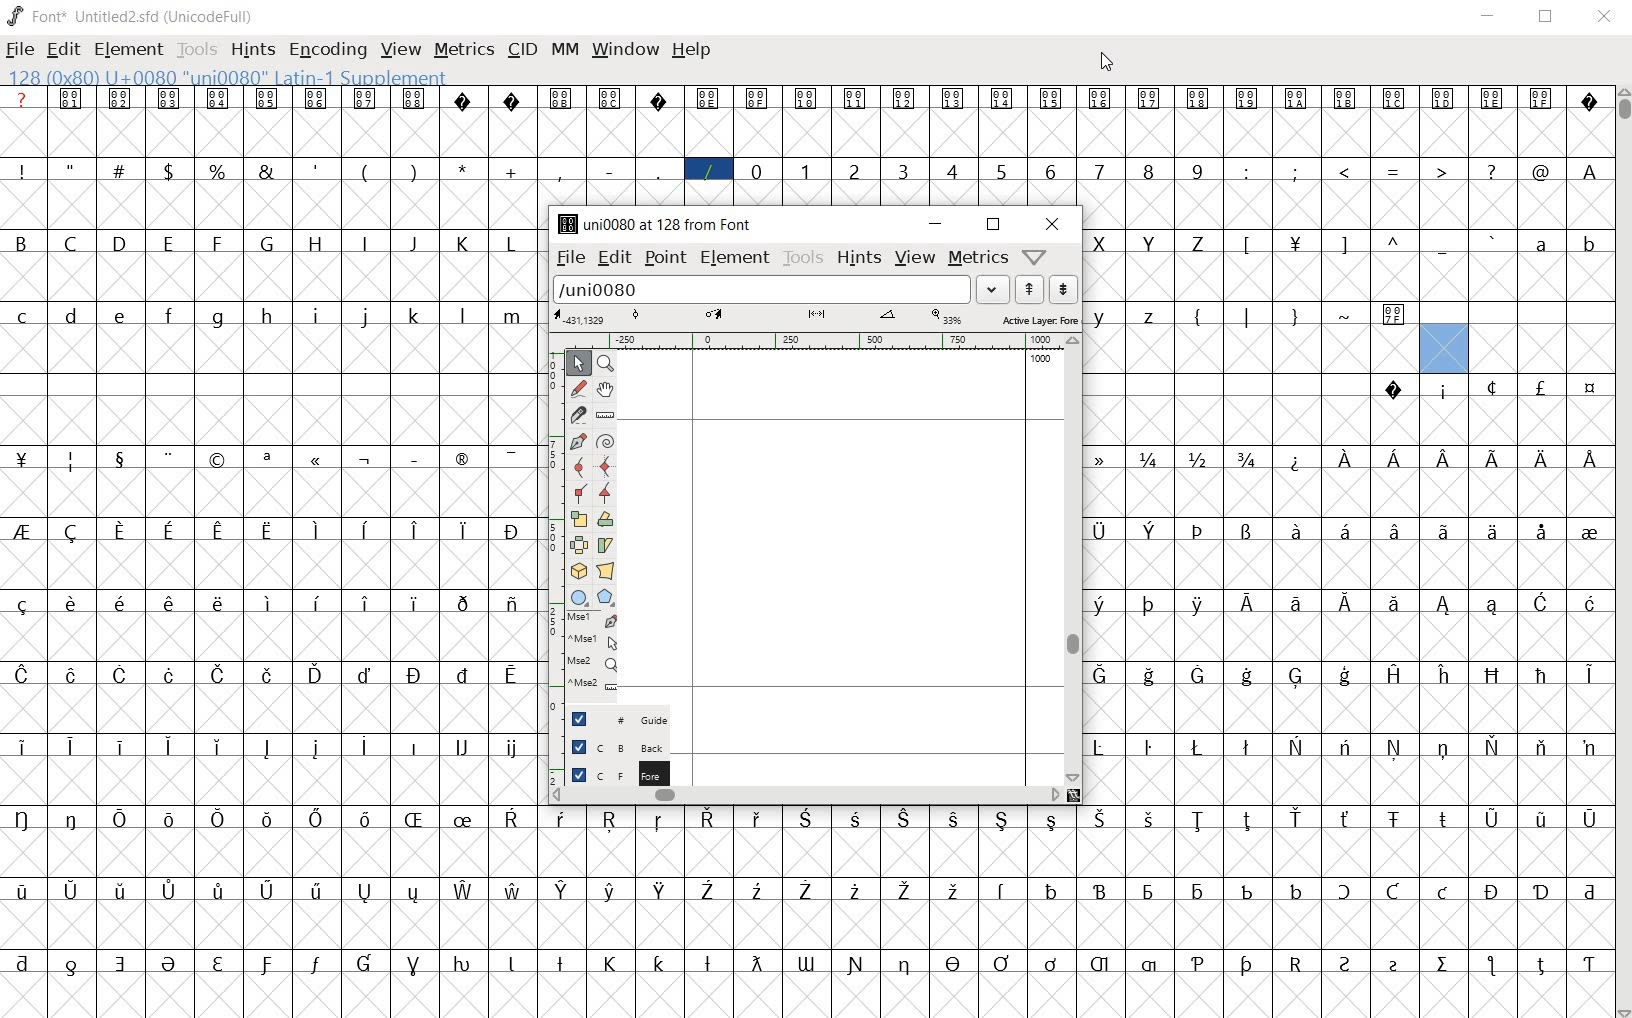 The width and height of the screenshot is (1632, 1018). What do you see at coordinates (954, 890) in the screenshot?
I see `glyph` at bounding box center [954, 890].